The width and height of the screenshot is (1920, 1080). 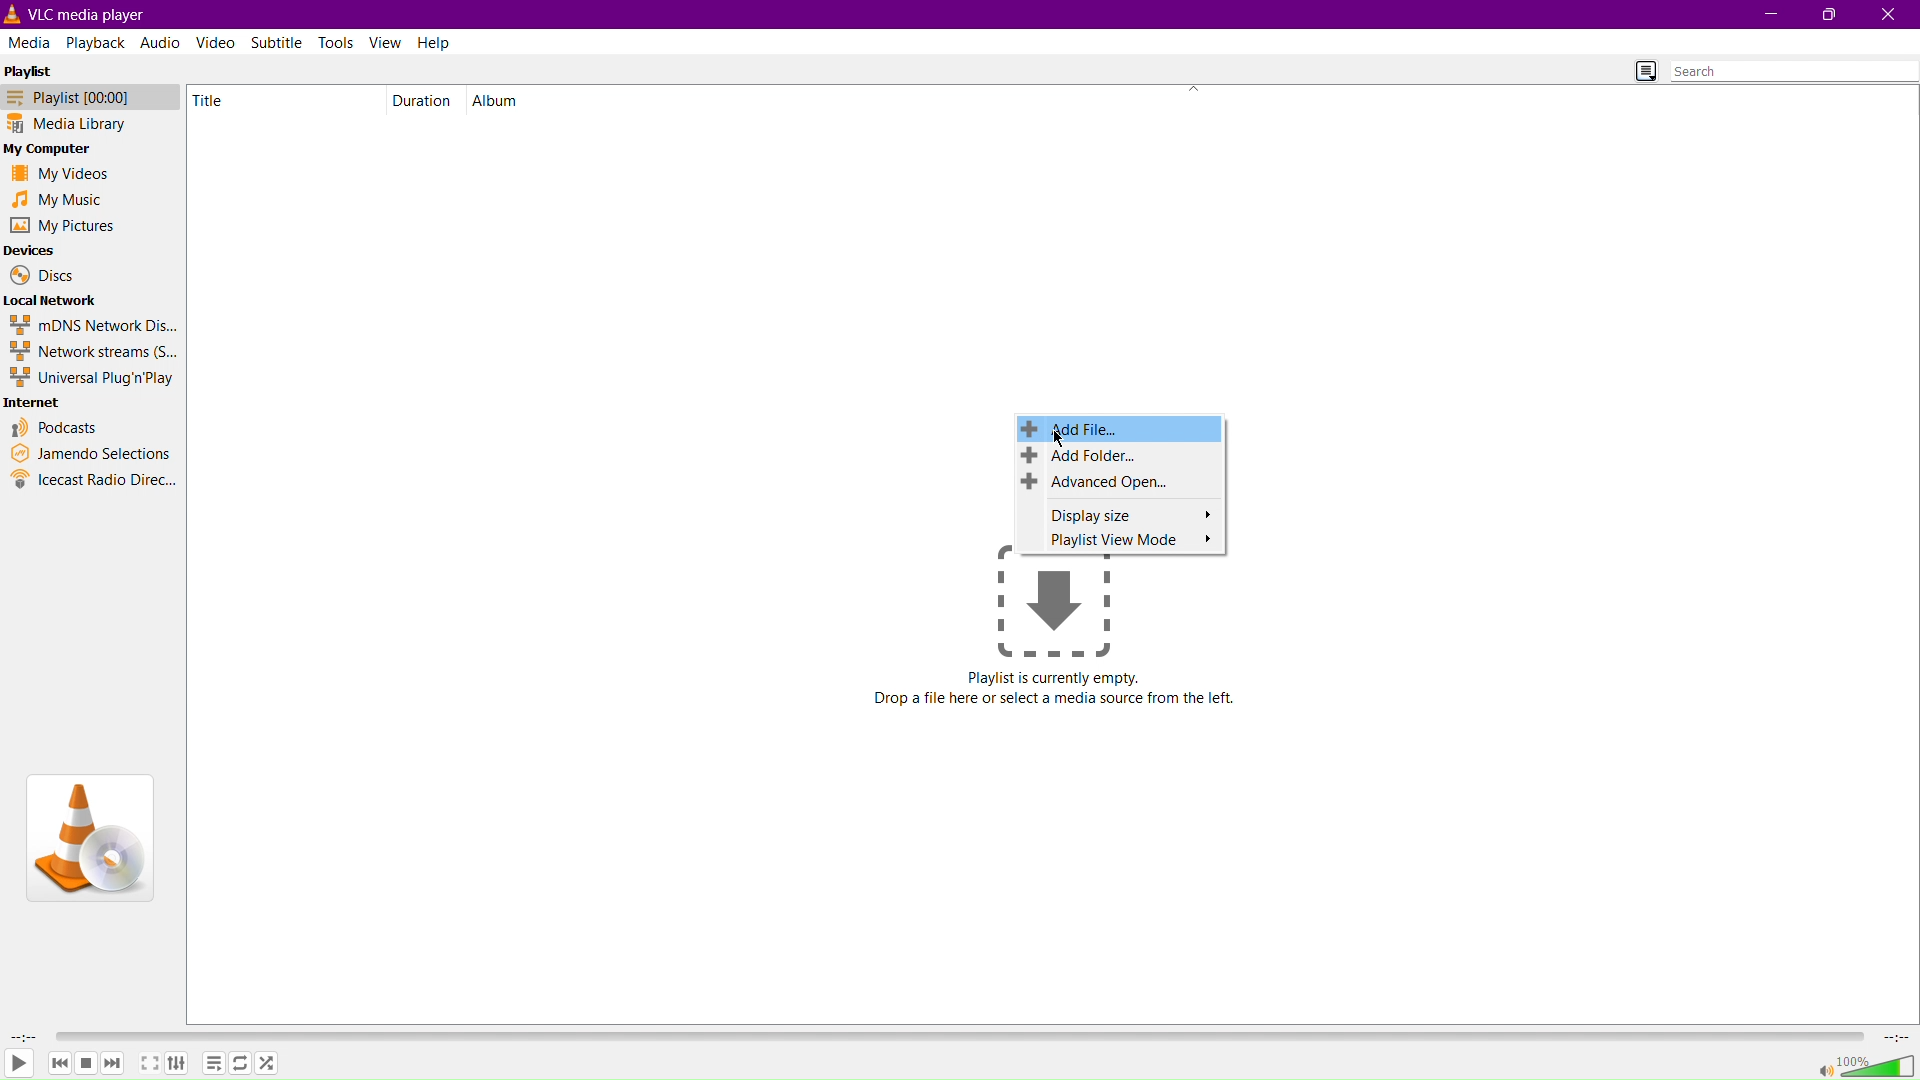 What do you see at coordinates (35, 403) in the screenshot?
I see `Internet` at bounding box center [35, 403].